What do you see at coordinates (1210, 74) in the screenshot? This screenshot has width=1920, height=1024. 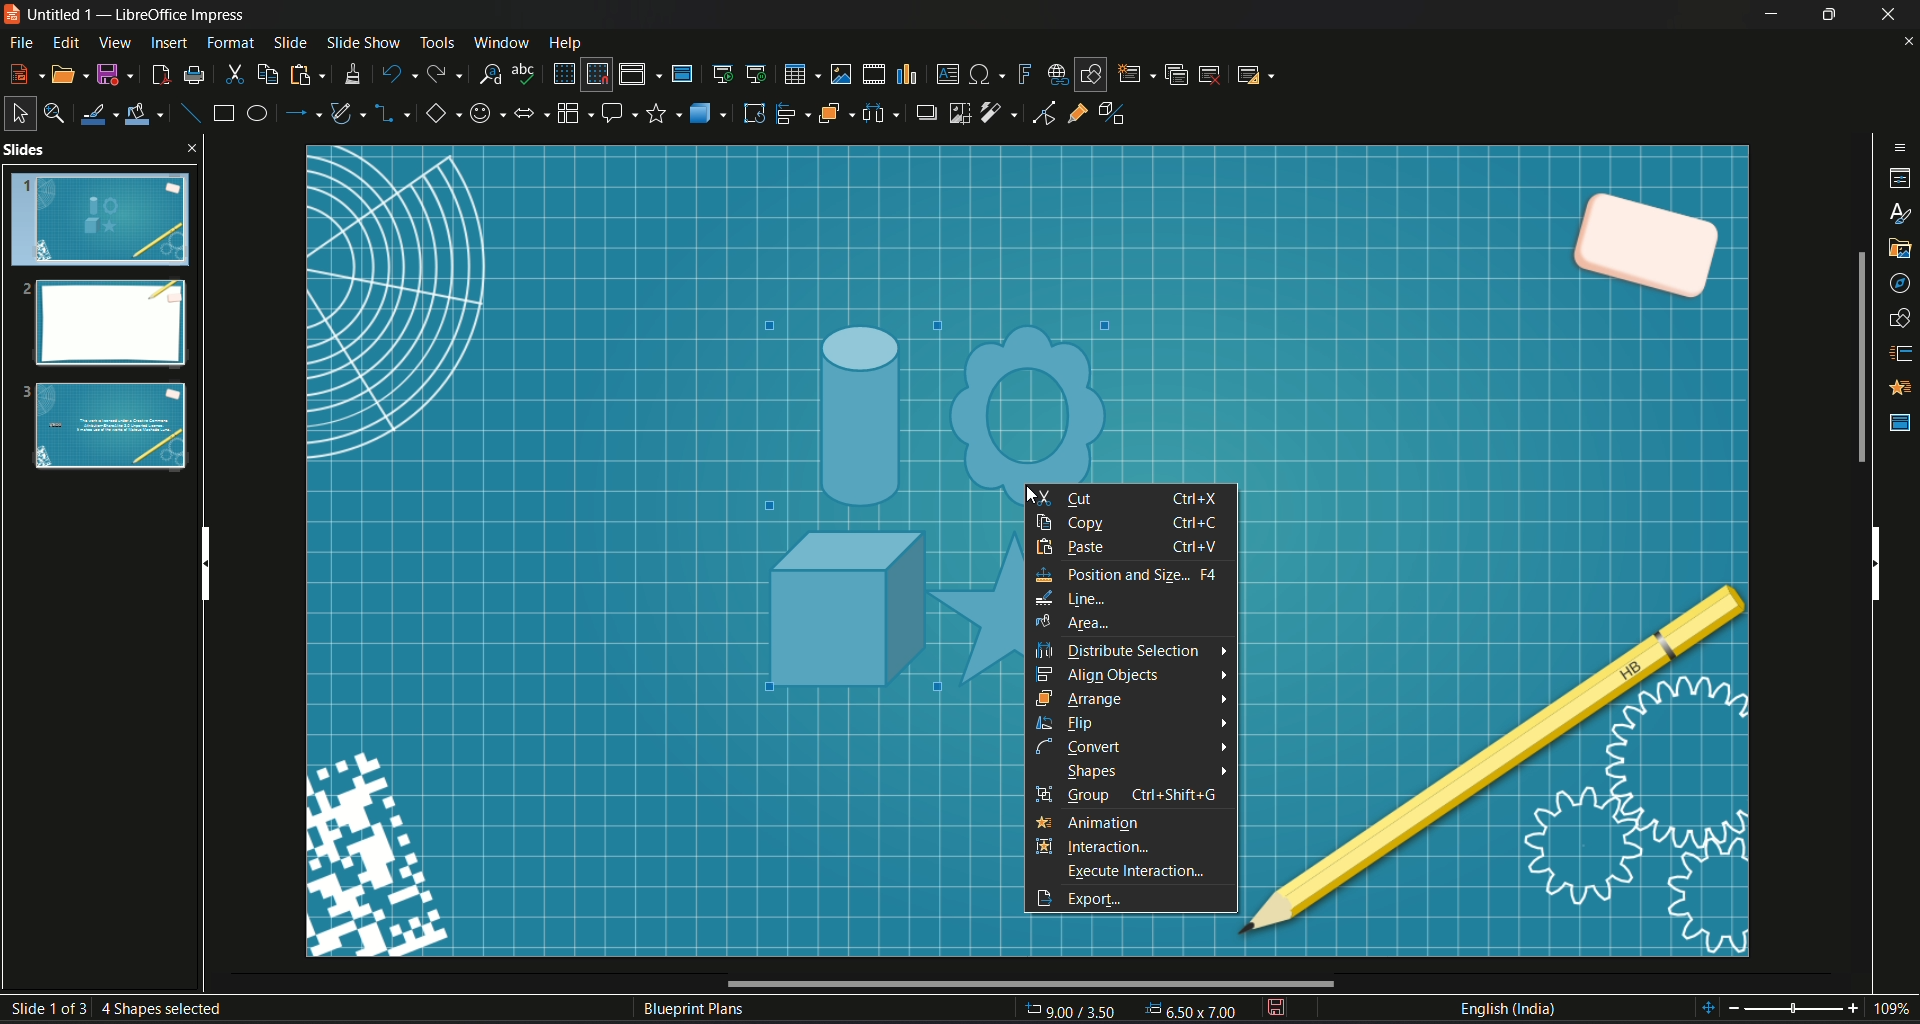 I see `delete slide` at bounding box center [1210, 74].